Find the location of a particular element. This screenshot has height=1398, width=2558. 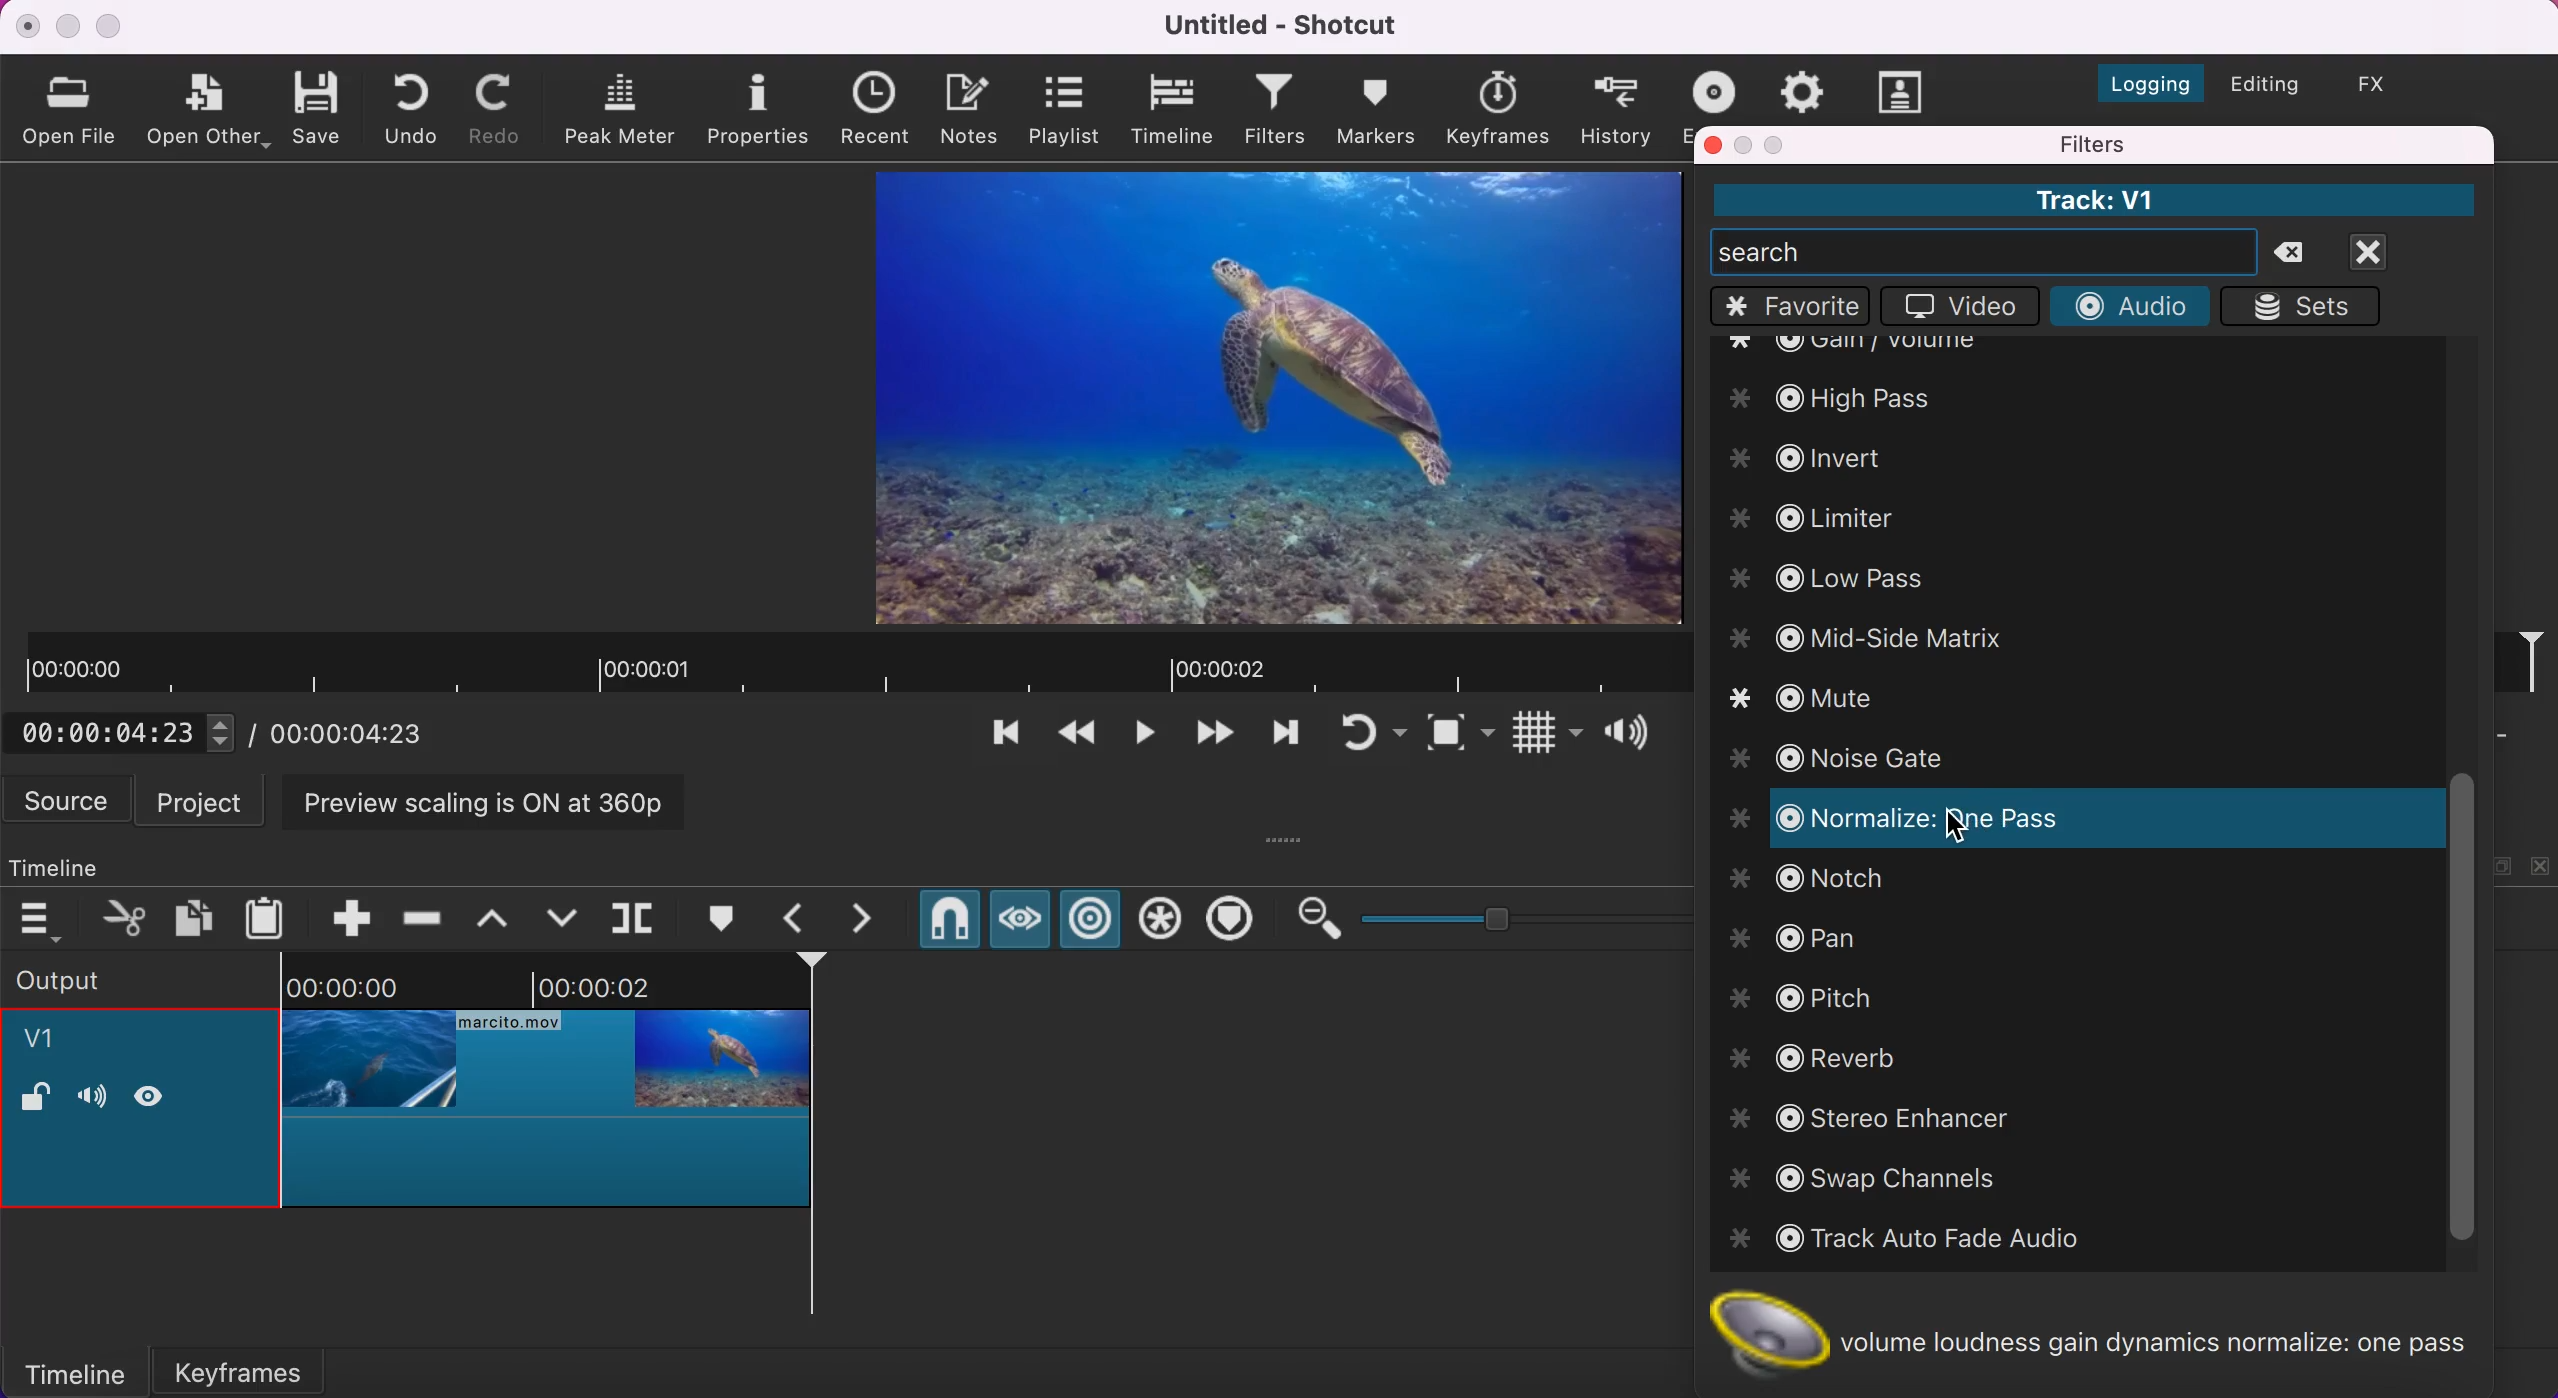

Scrollbarr is located at coordinates (2462, 1011).